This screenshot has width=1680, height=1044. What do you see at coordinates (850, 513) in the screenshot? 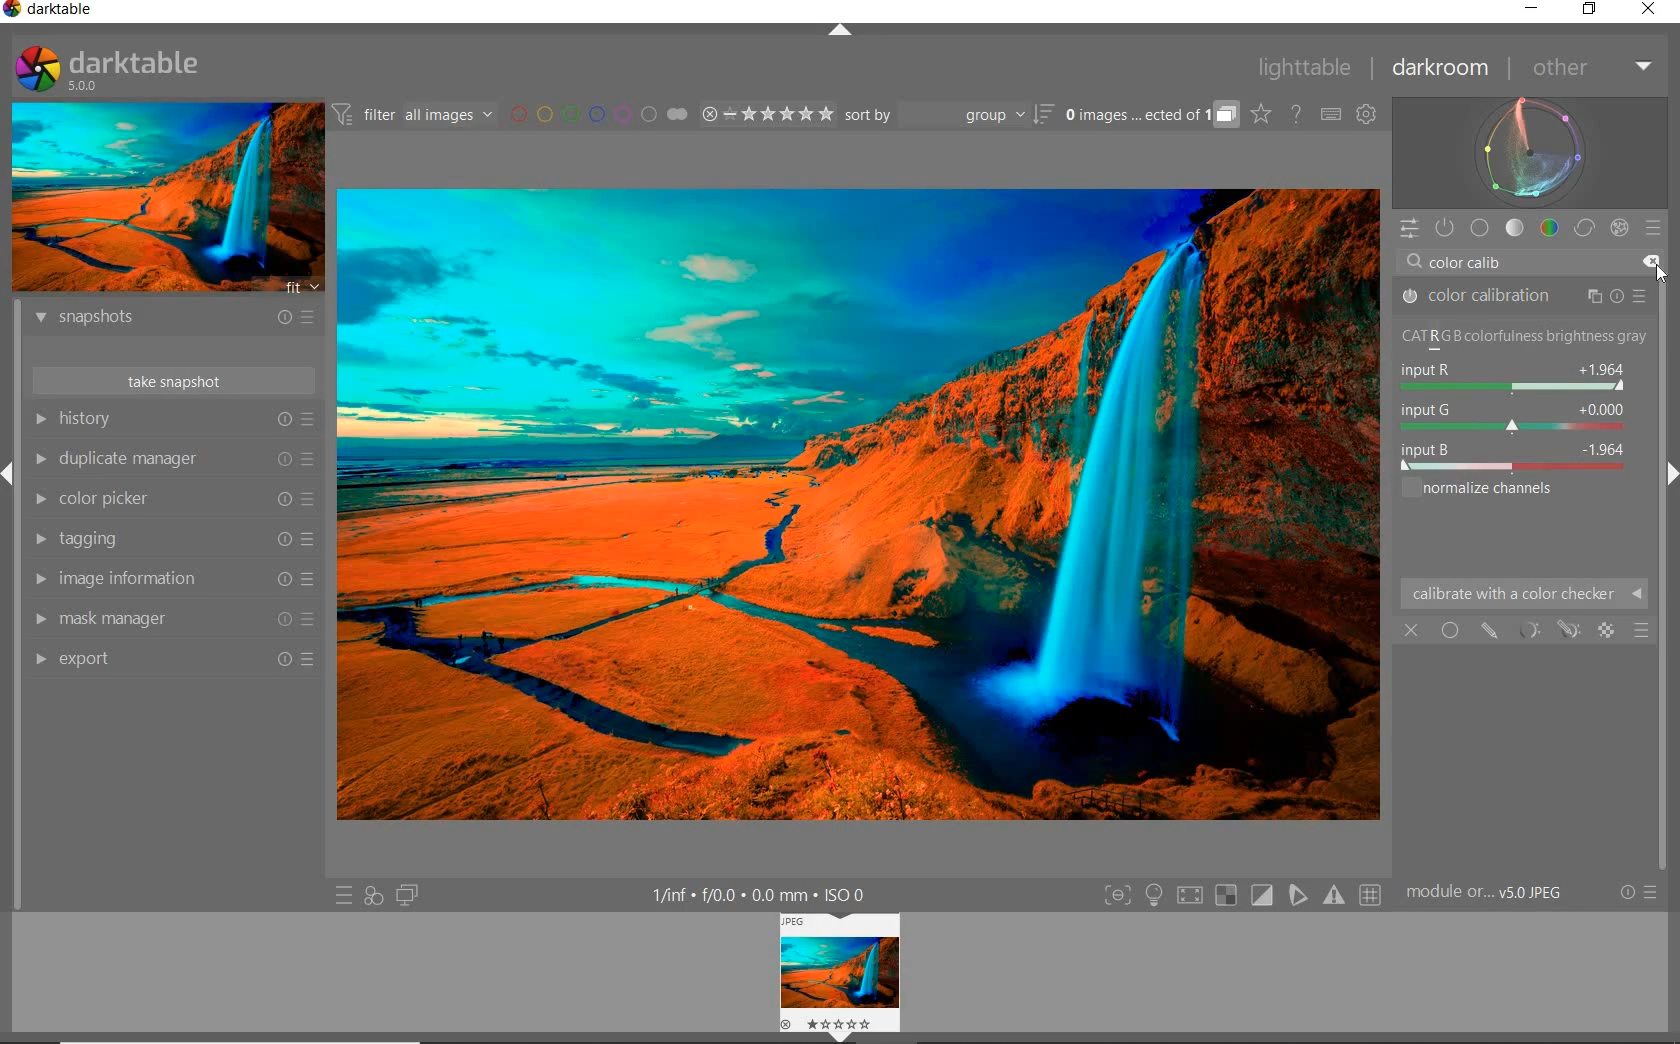
I see `SELECTED IMAGE` at bounding box center [850, 513].